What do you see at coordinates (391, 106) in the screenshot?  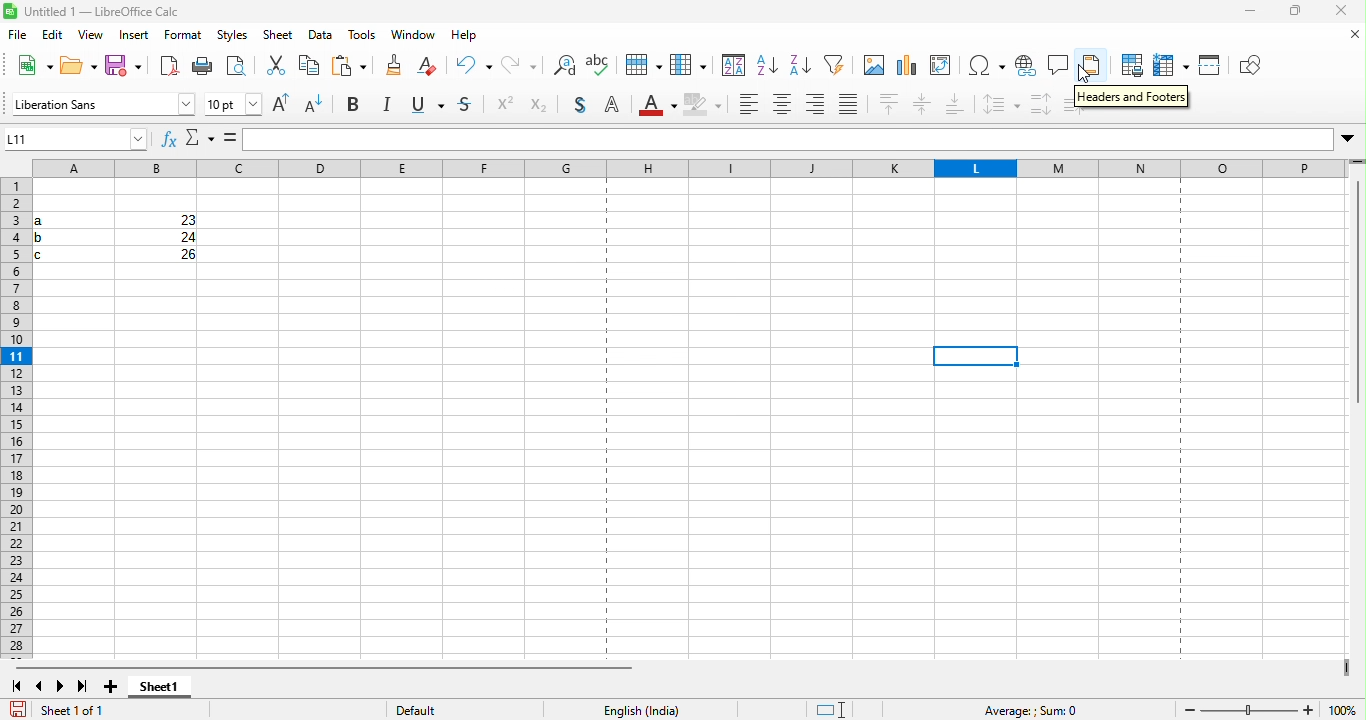 I see `italic` at bounding box center [391, 106].